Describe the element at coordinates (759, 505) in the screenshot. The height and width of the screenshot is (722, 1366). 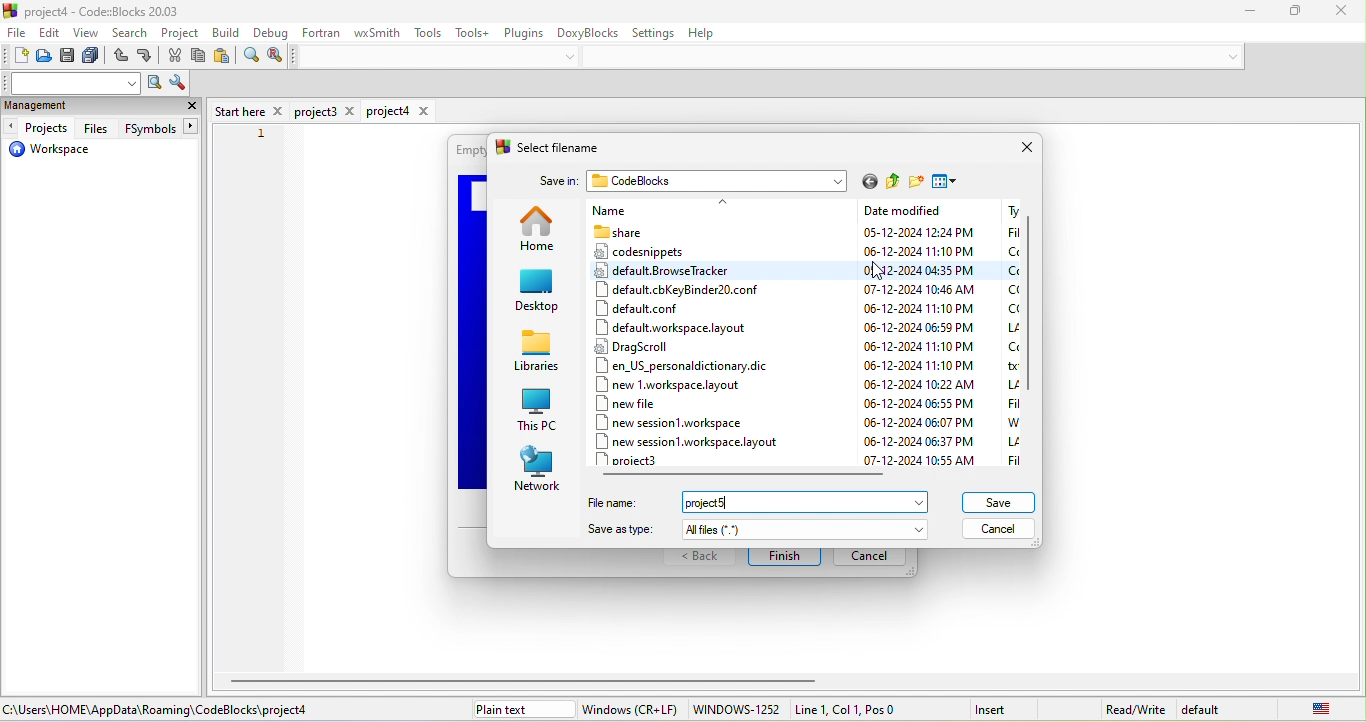
I see `file name` at that location.